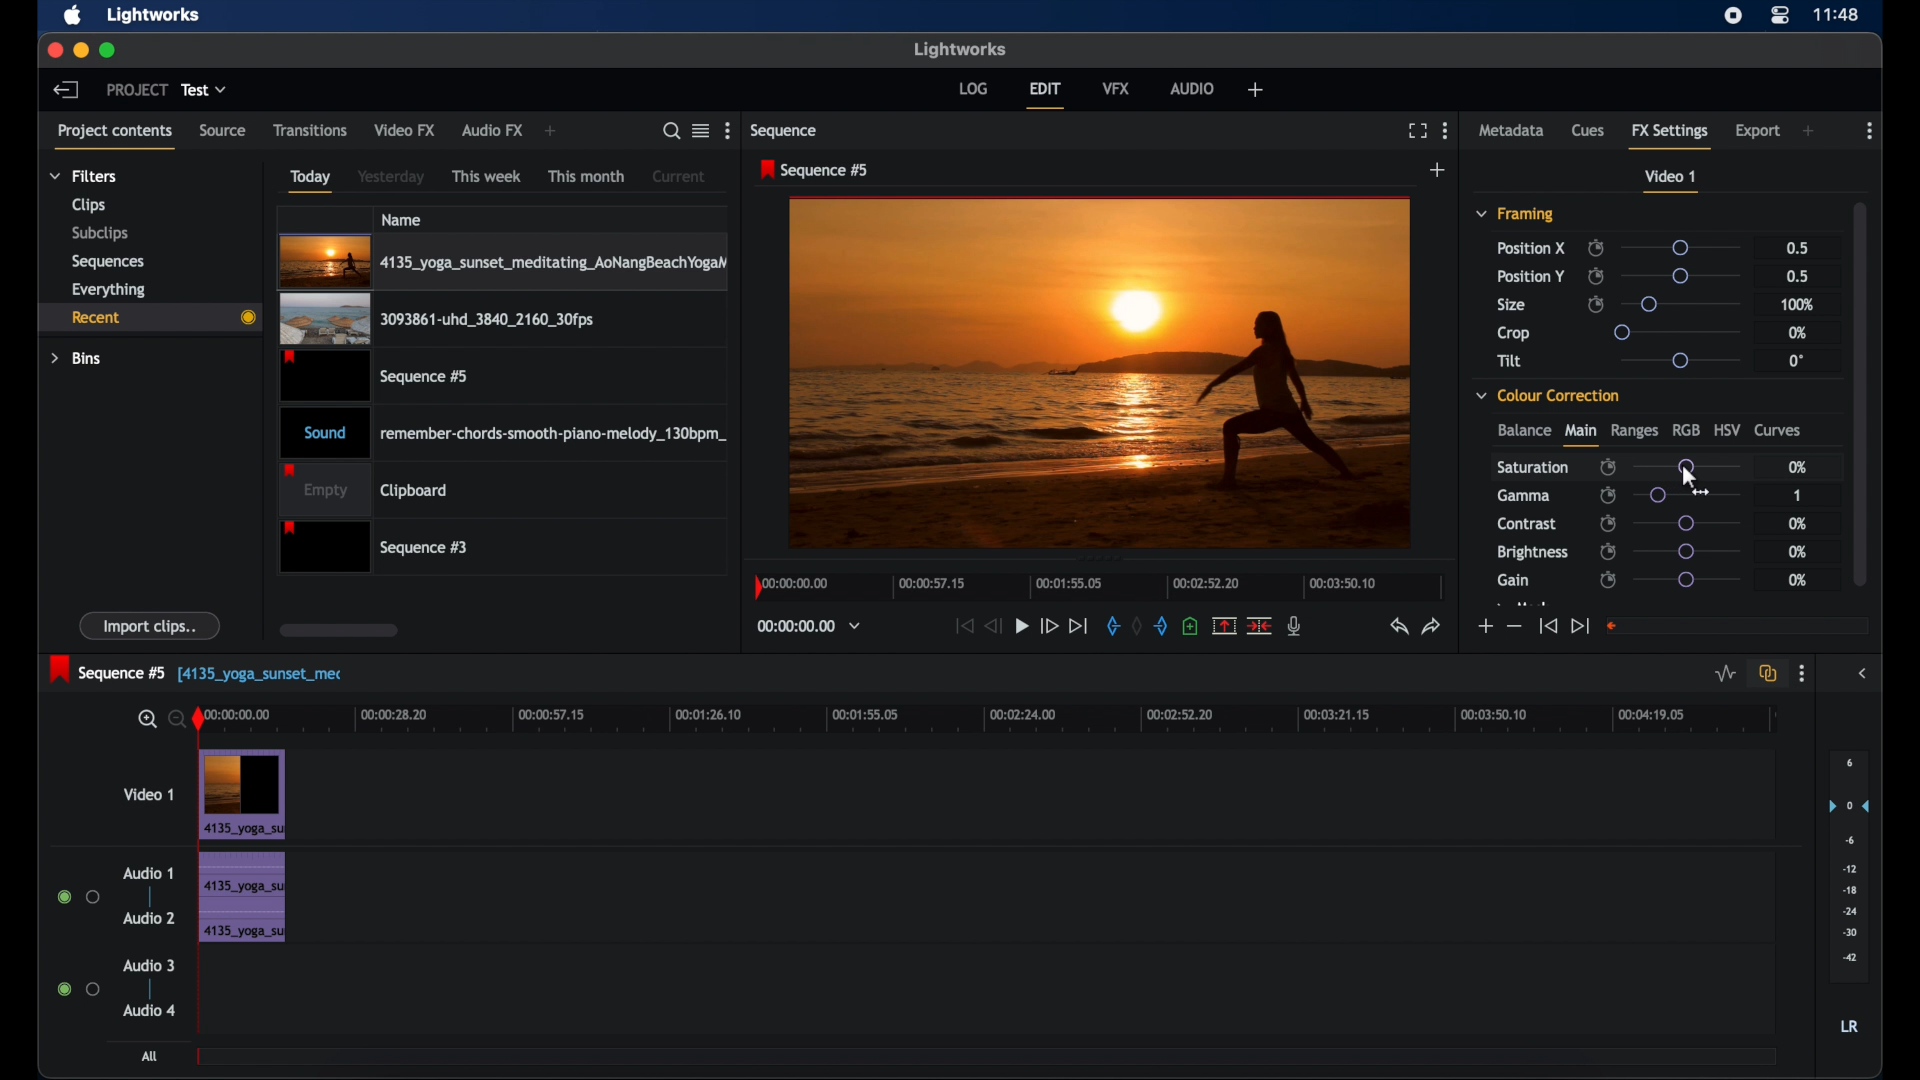 The width and height of the screenshot is (1920, 1080). I want to click on this month, so click(586, 176).